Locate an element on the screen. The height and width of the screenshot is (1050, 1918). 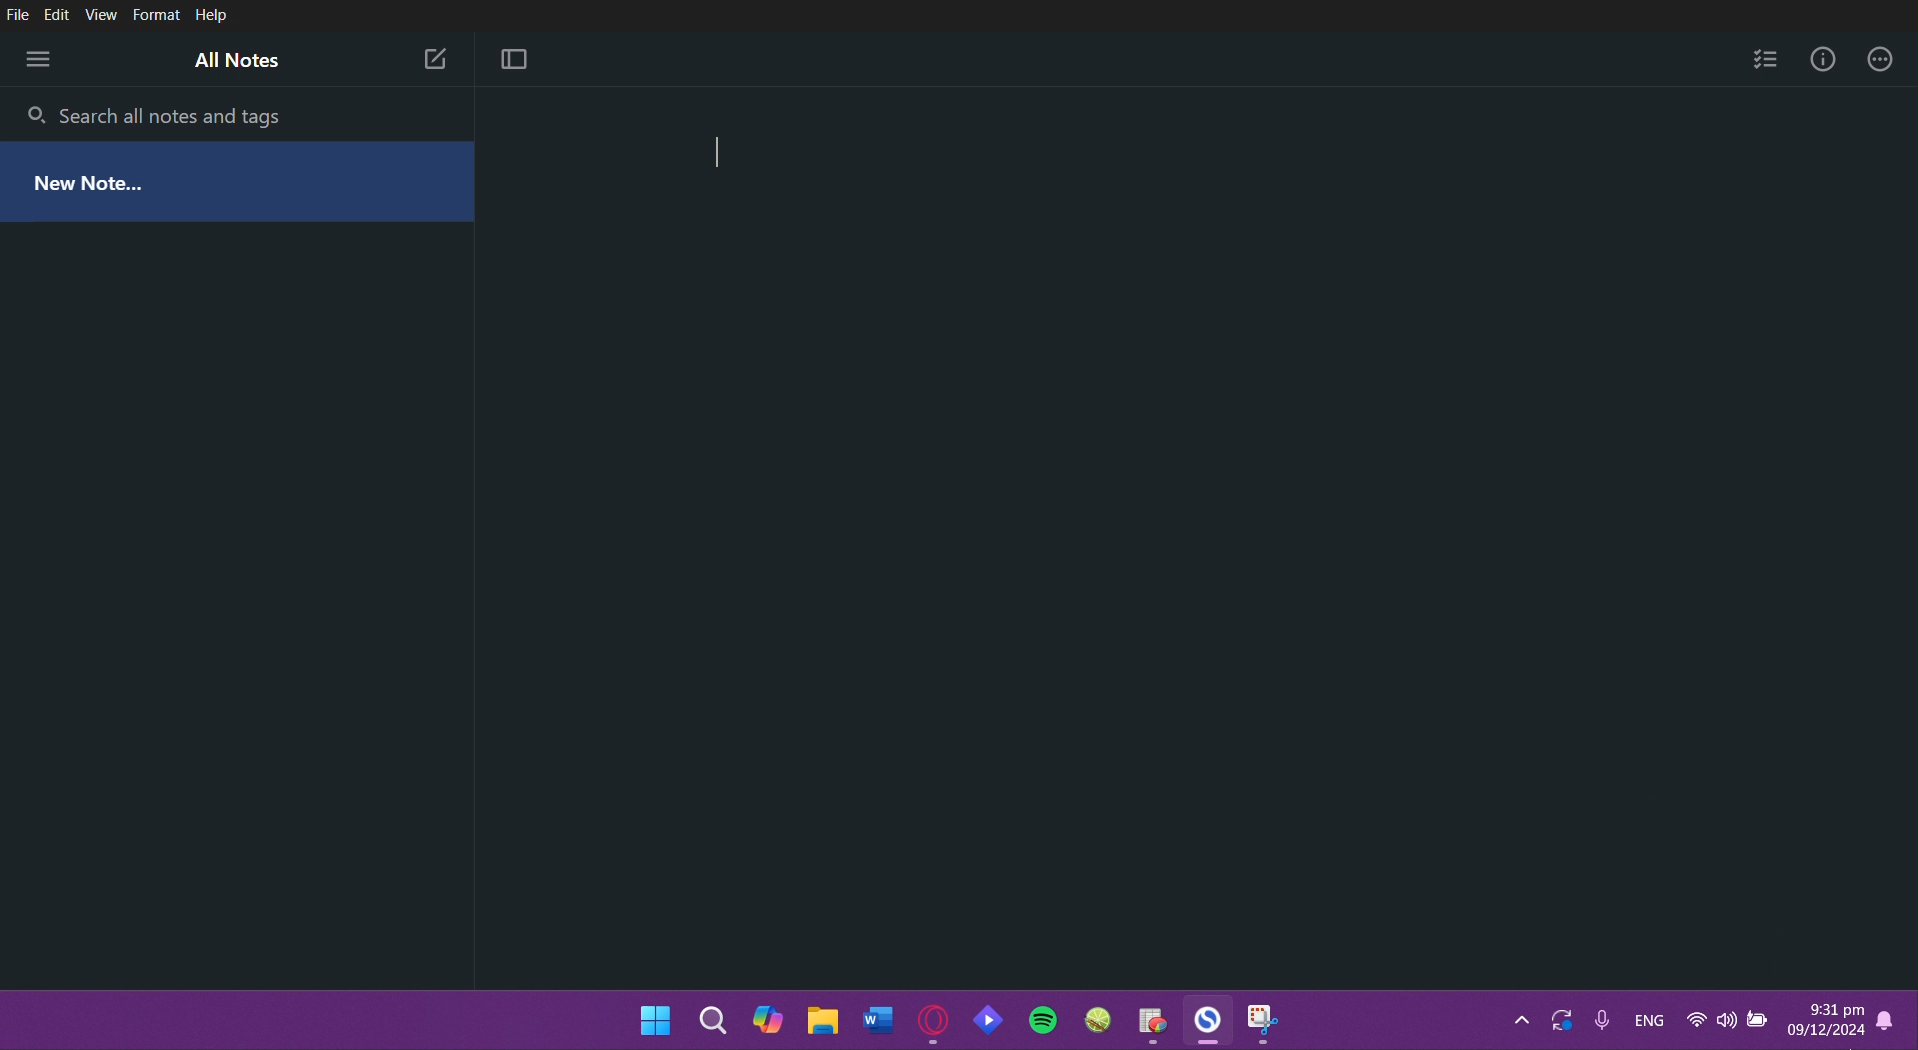
application is located at coordinates (1187, 1020).